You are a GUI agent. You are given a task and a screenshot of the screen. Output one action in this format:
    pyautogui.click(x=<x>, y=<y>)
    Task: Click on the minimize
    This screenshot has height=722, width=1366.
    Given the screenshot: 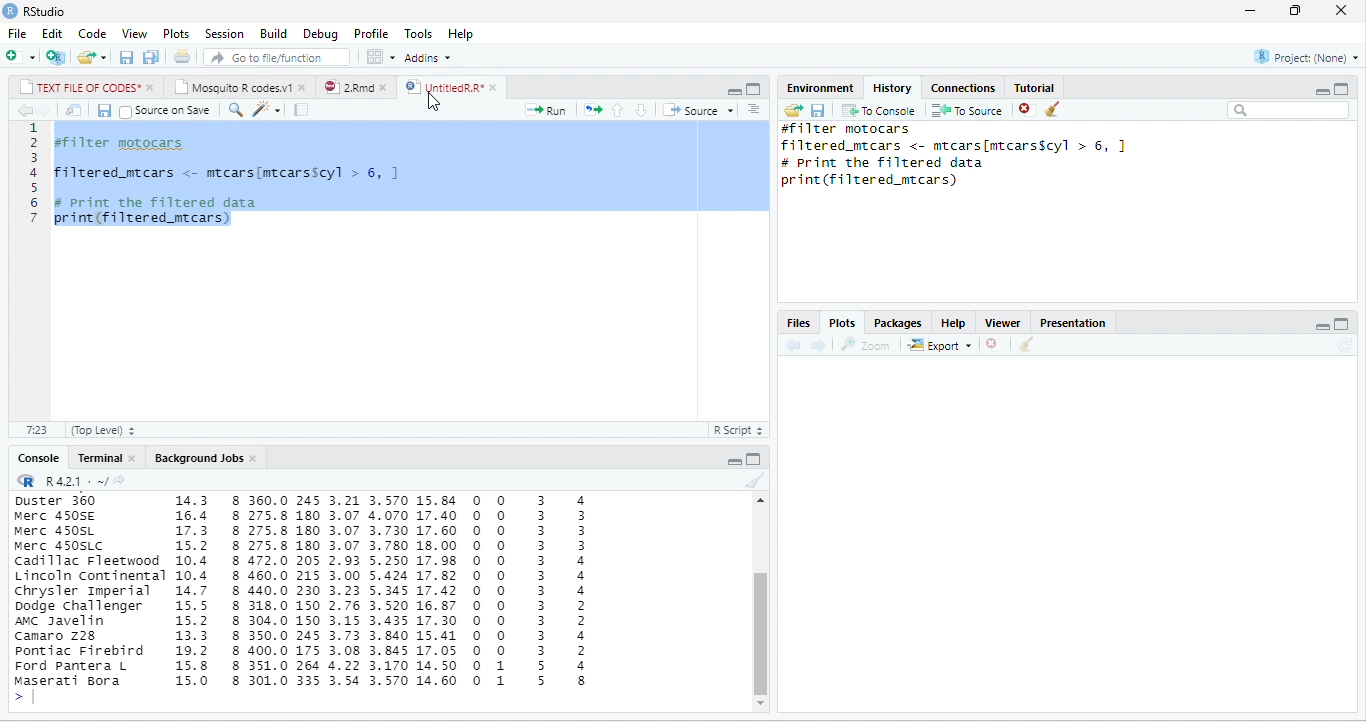 What is the action you would take?
    pyautogui.click(x=1250, y=11)
    